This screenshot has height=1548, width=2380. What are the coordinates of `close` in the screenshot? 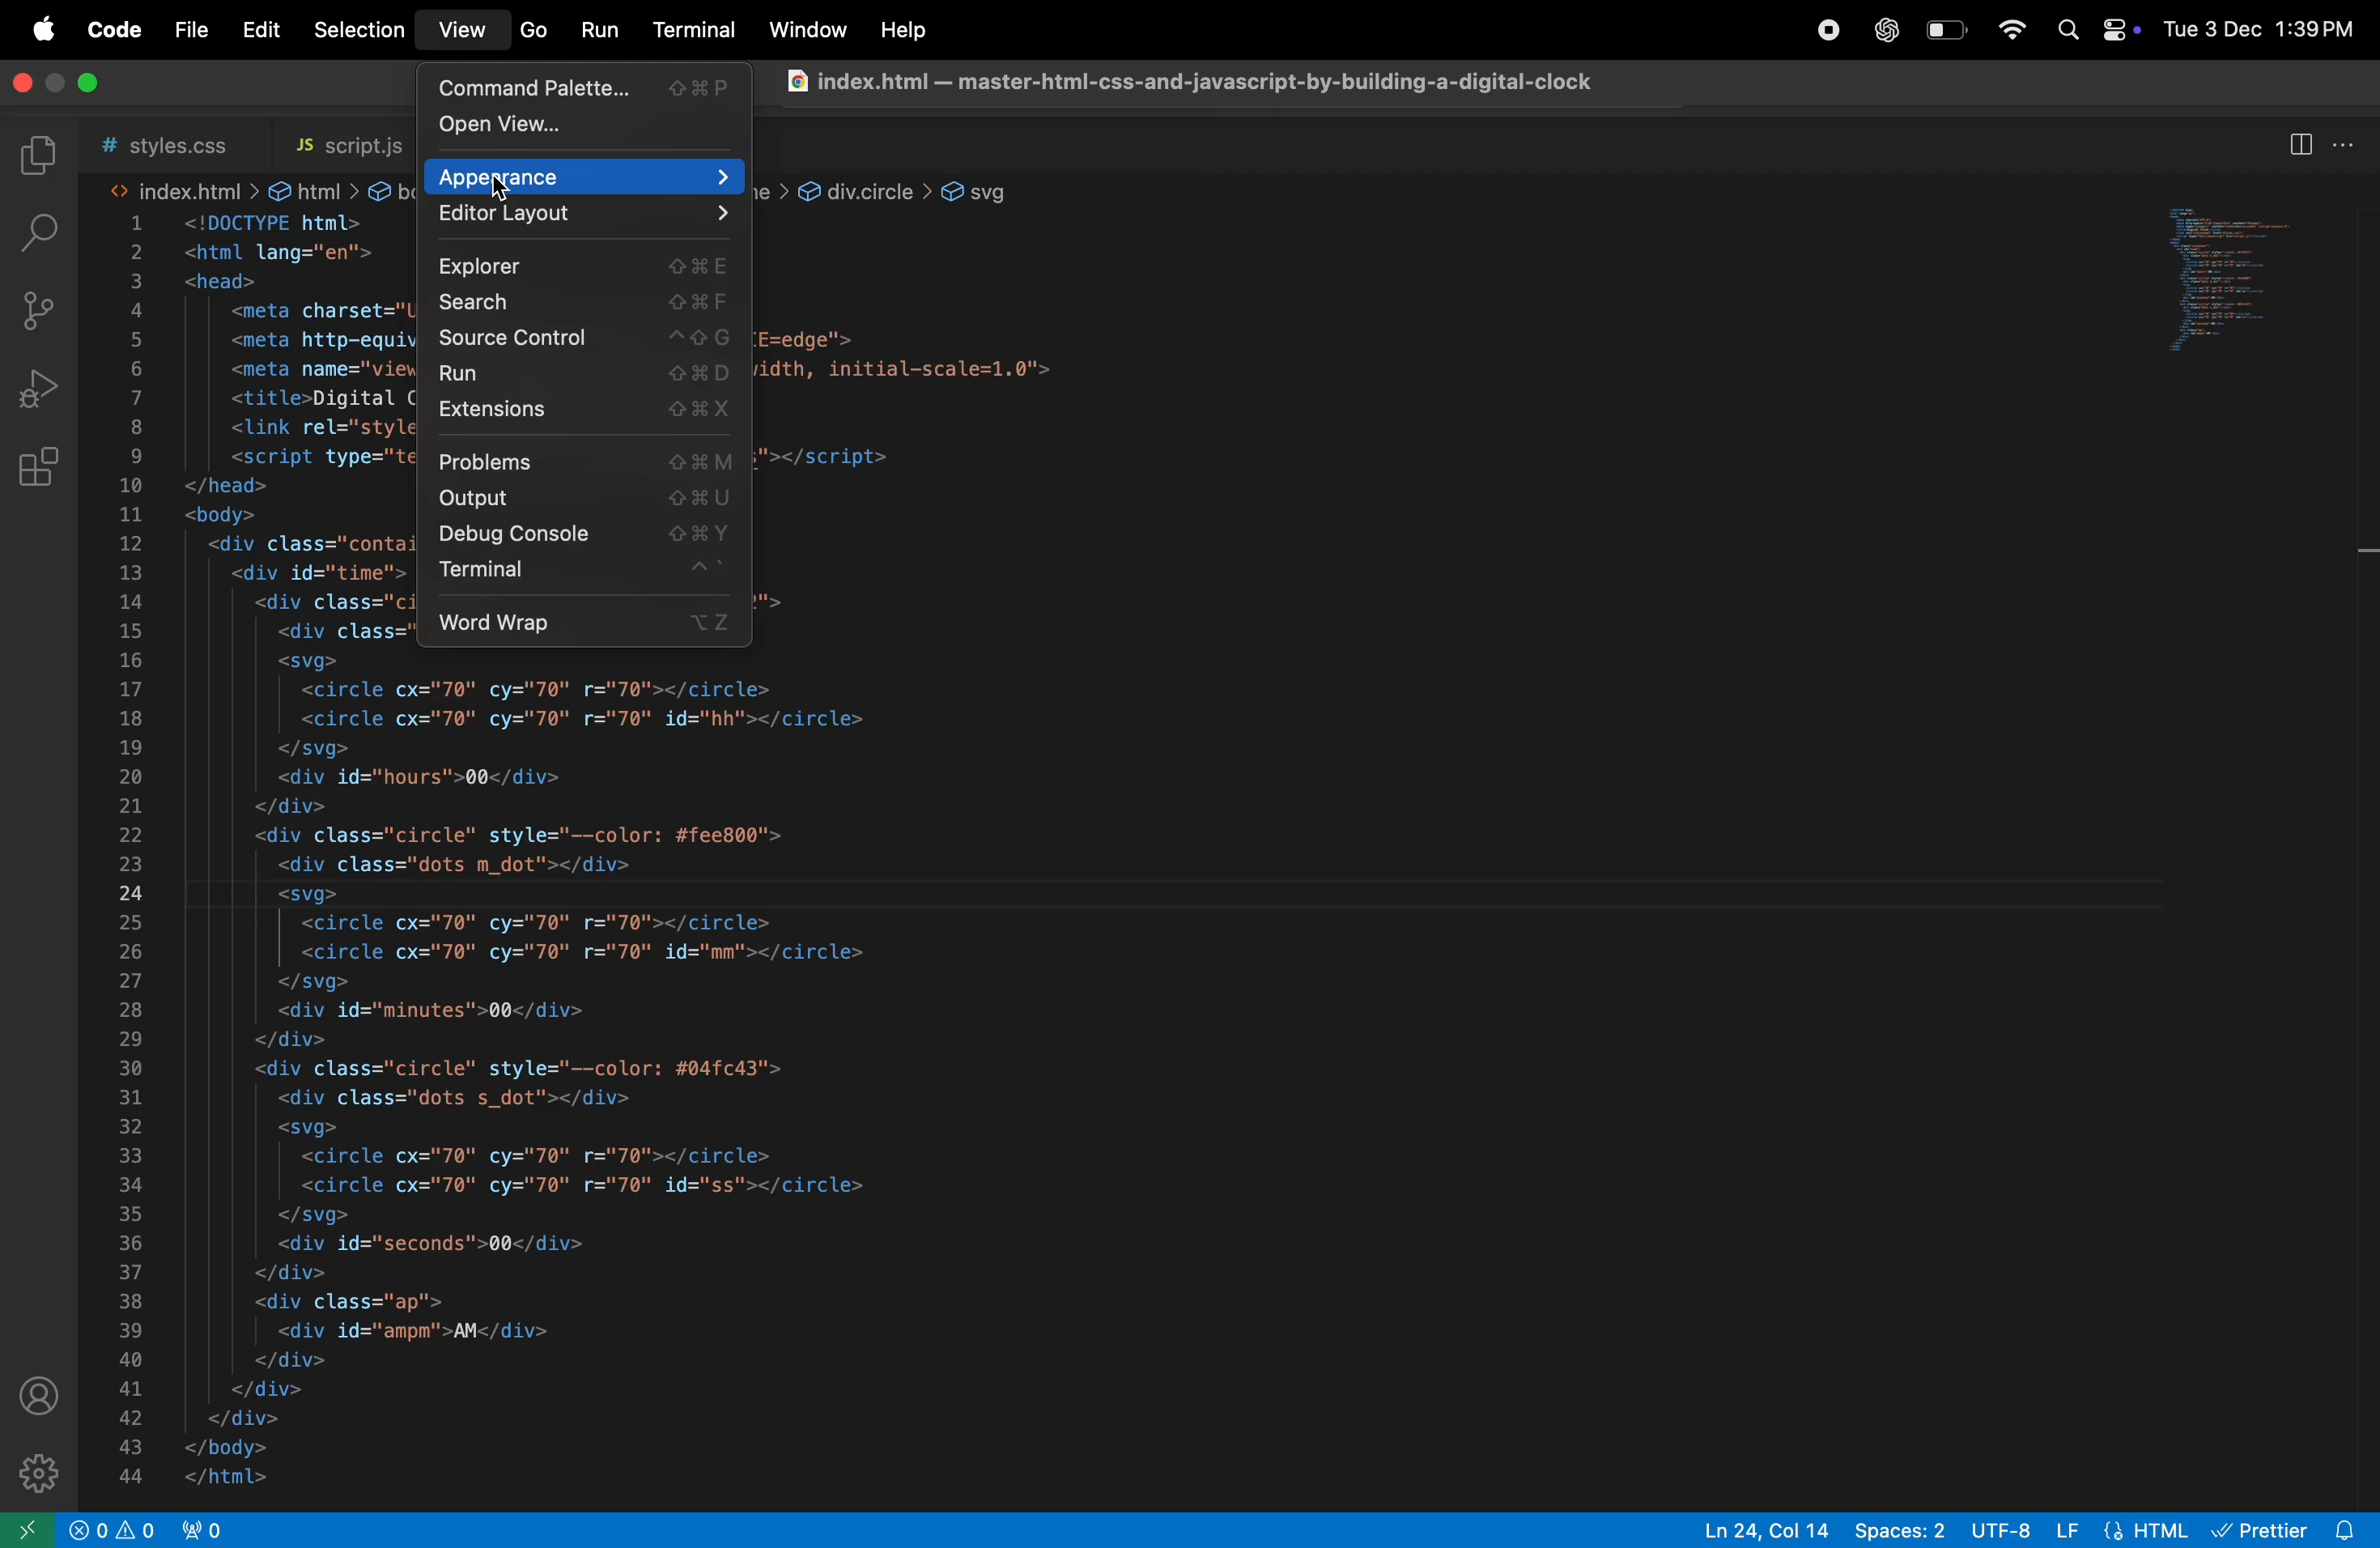 It's located at (18, 80).